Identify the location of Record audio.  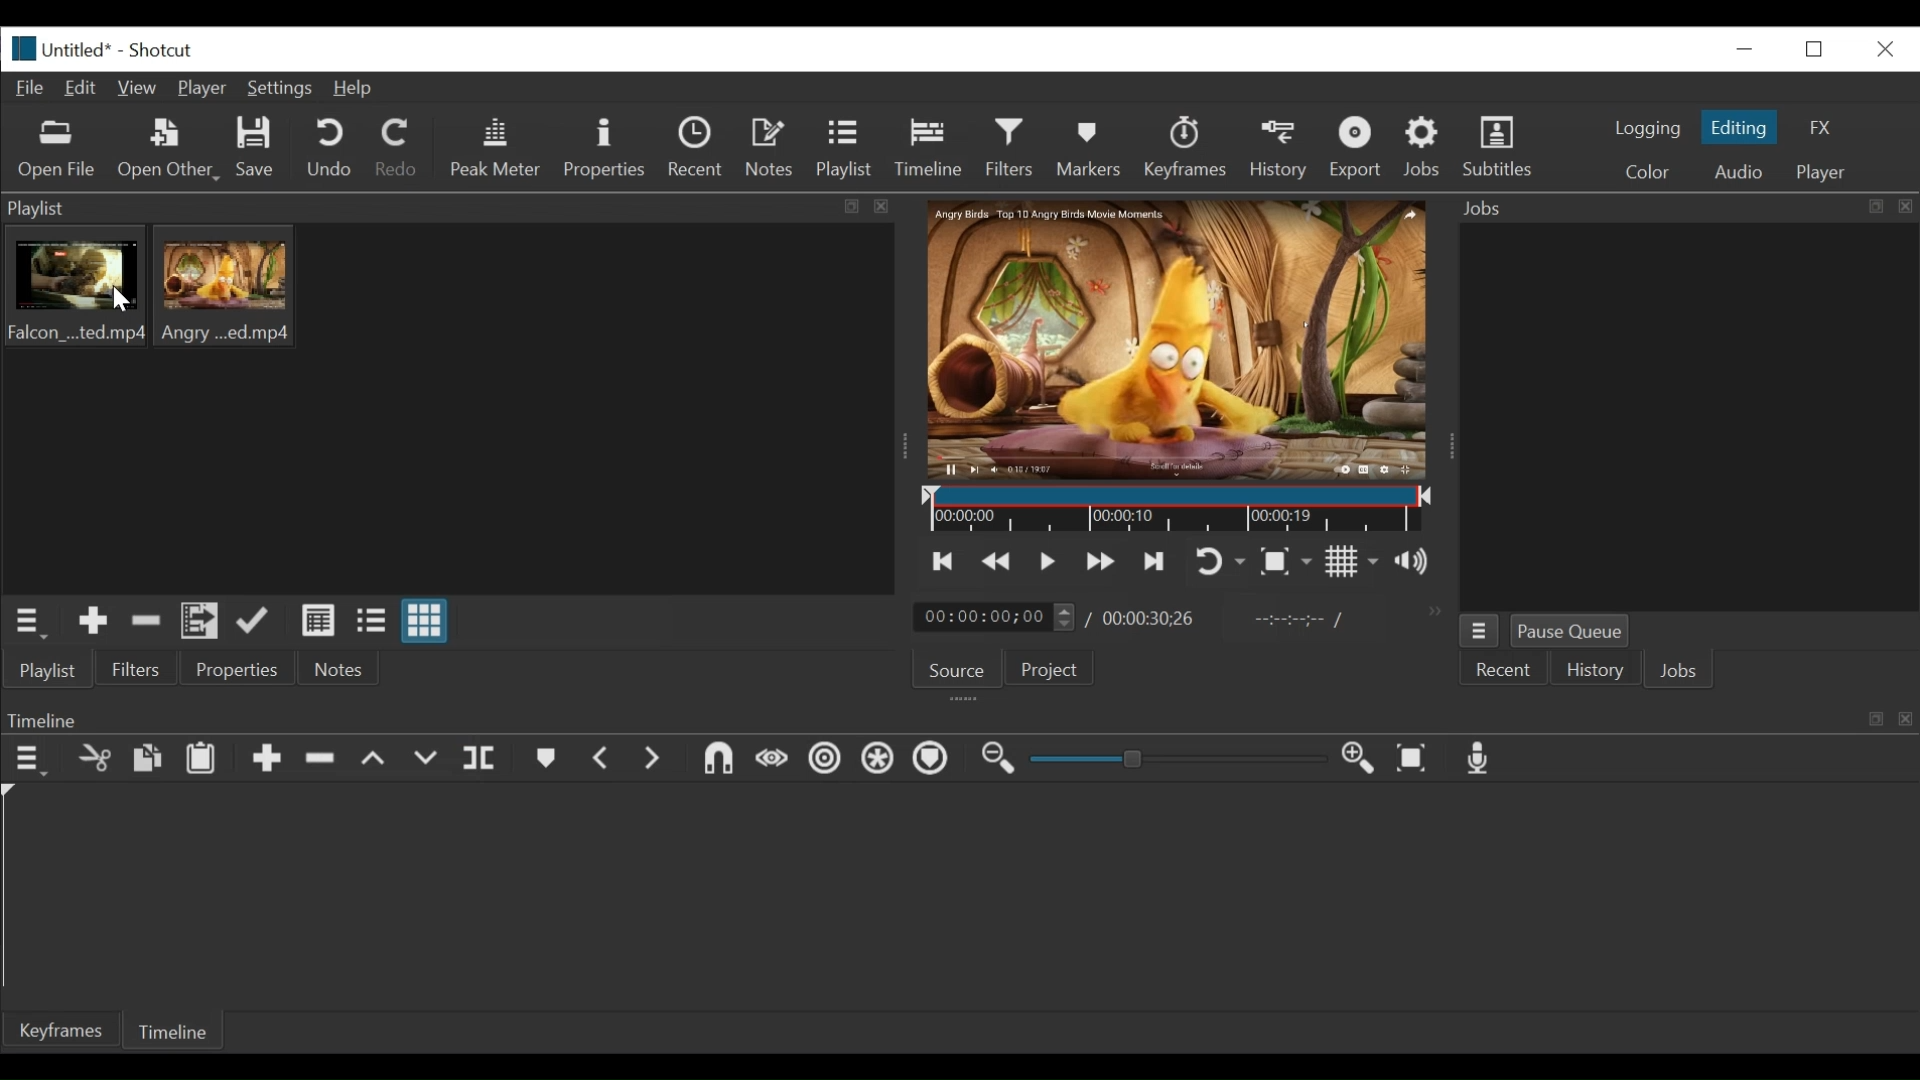
(1480, 763).